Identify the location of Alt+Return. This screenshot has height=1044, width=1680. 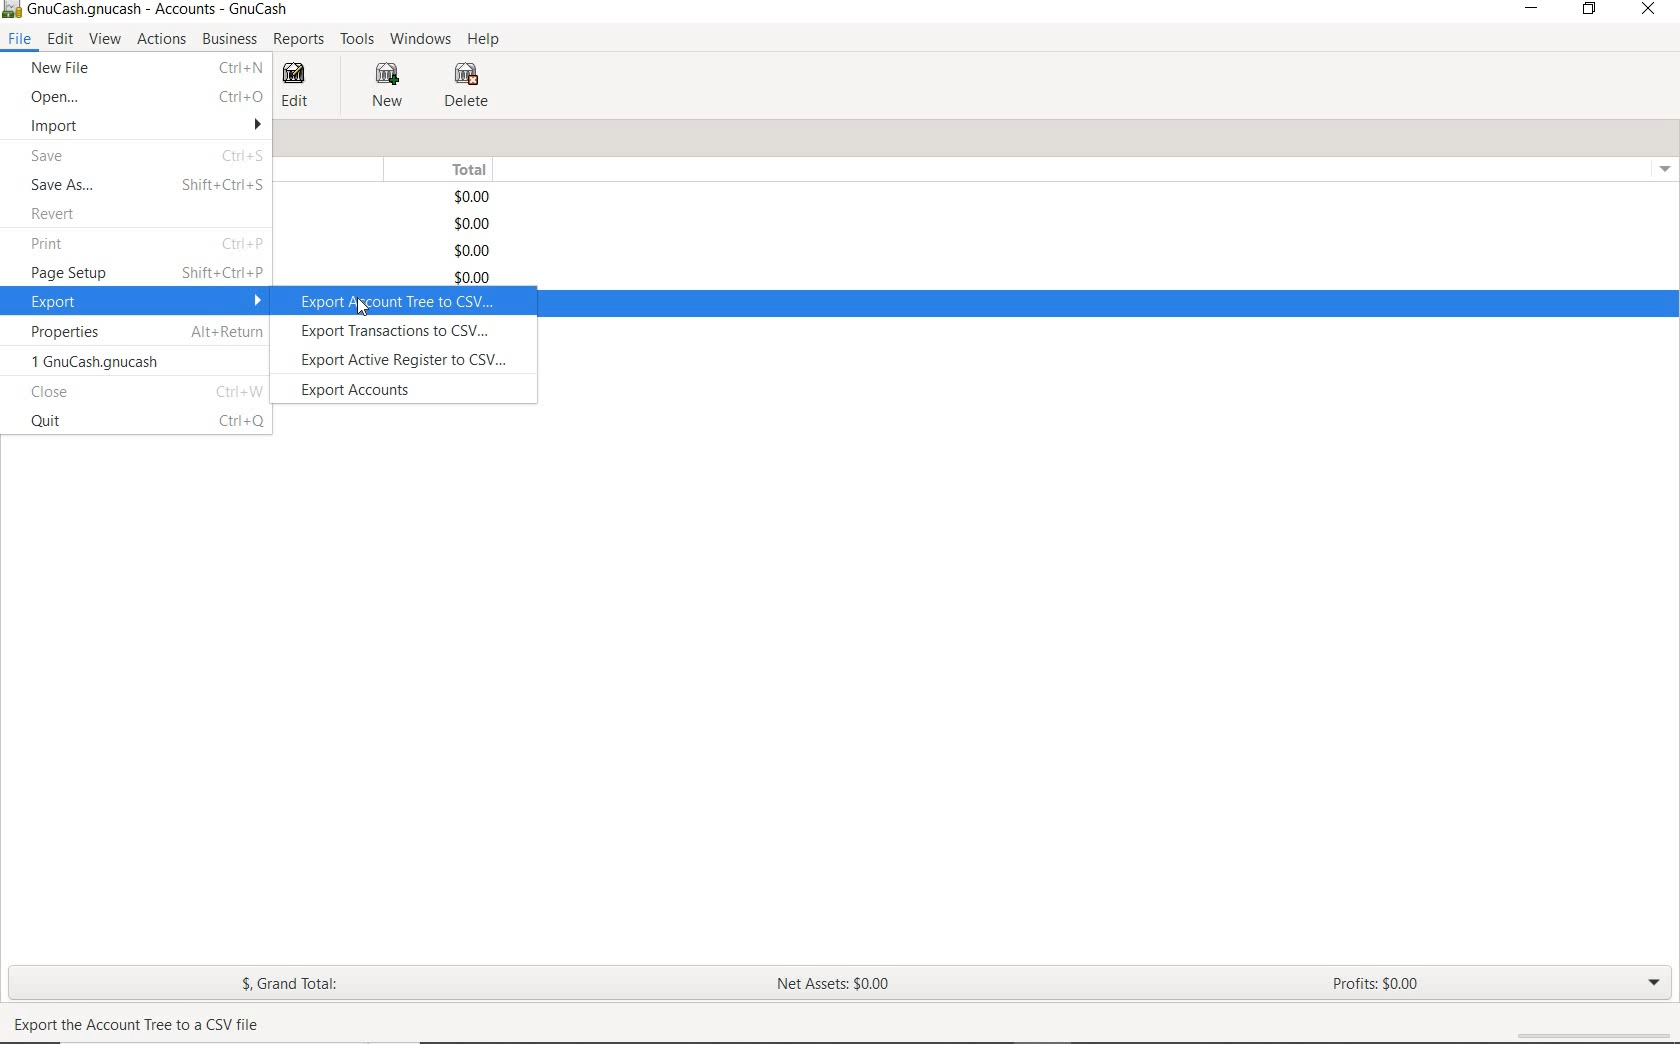
(228, 330).